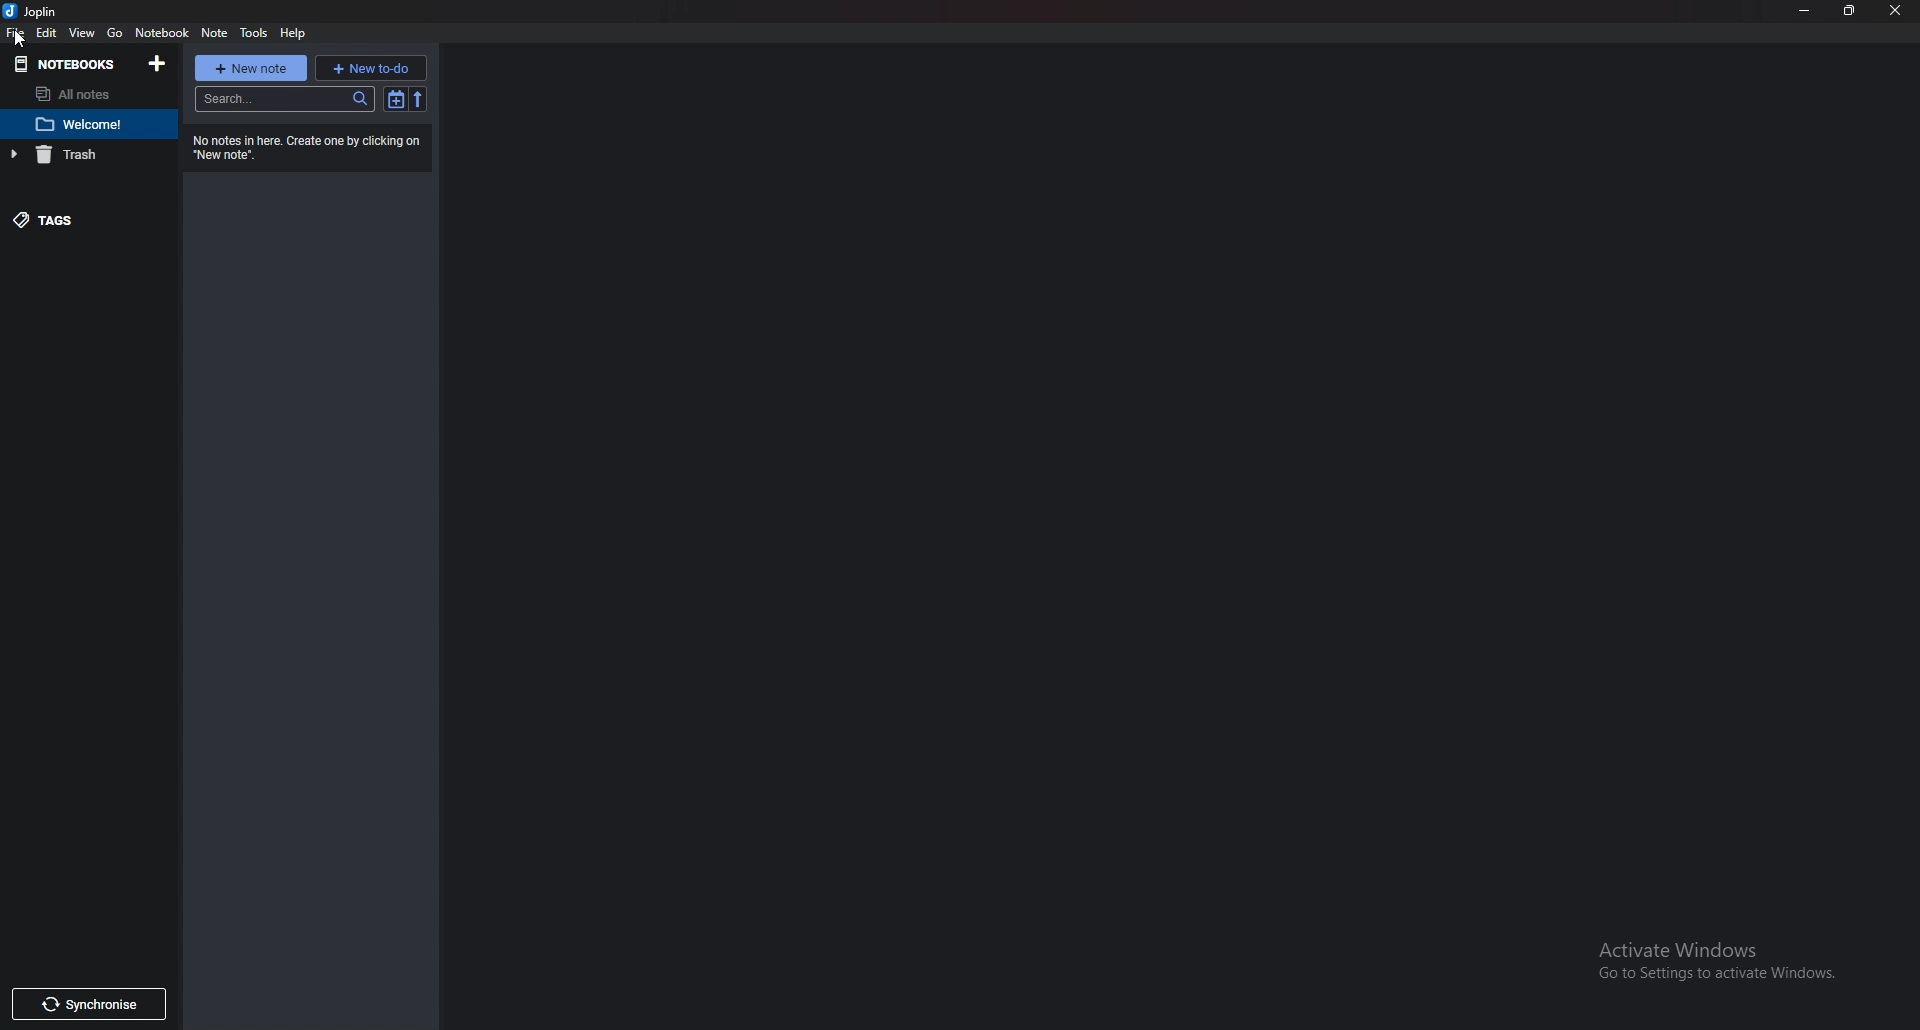 This screenshot has width=1920, height=1030. Describe the element at coordinates (158, 64) in the screenshot. I see `Add notebooks` at that location.